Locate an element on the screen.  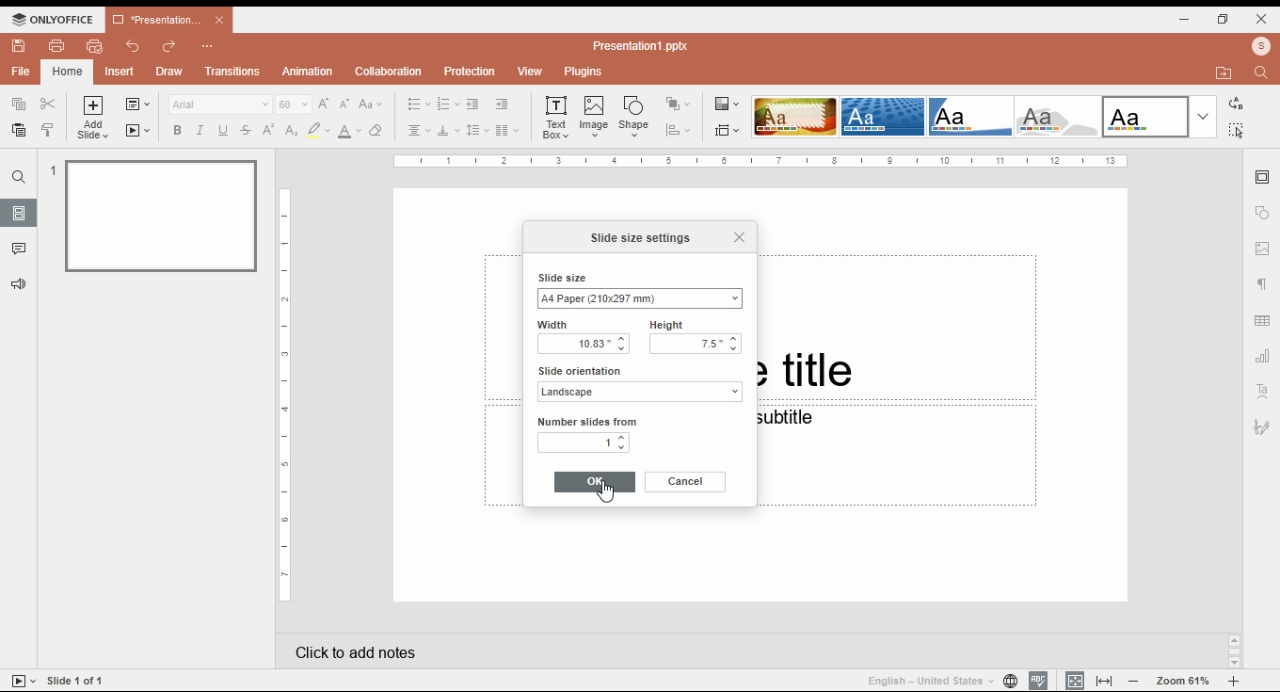
replace is located at coordinates (1234, 104).